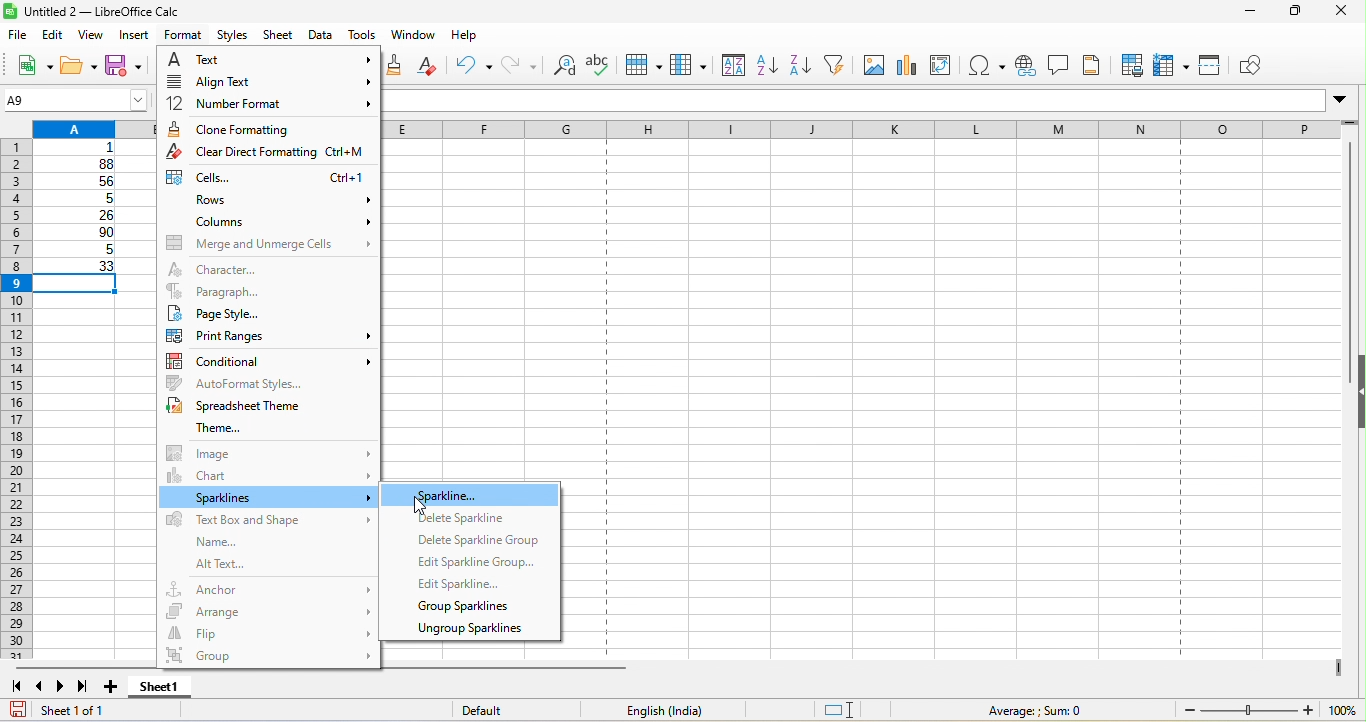 The image size is (1366, 722). Describe the element at coordinates (82, 148) in the screenshot. I see `1` at that location.